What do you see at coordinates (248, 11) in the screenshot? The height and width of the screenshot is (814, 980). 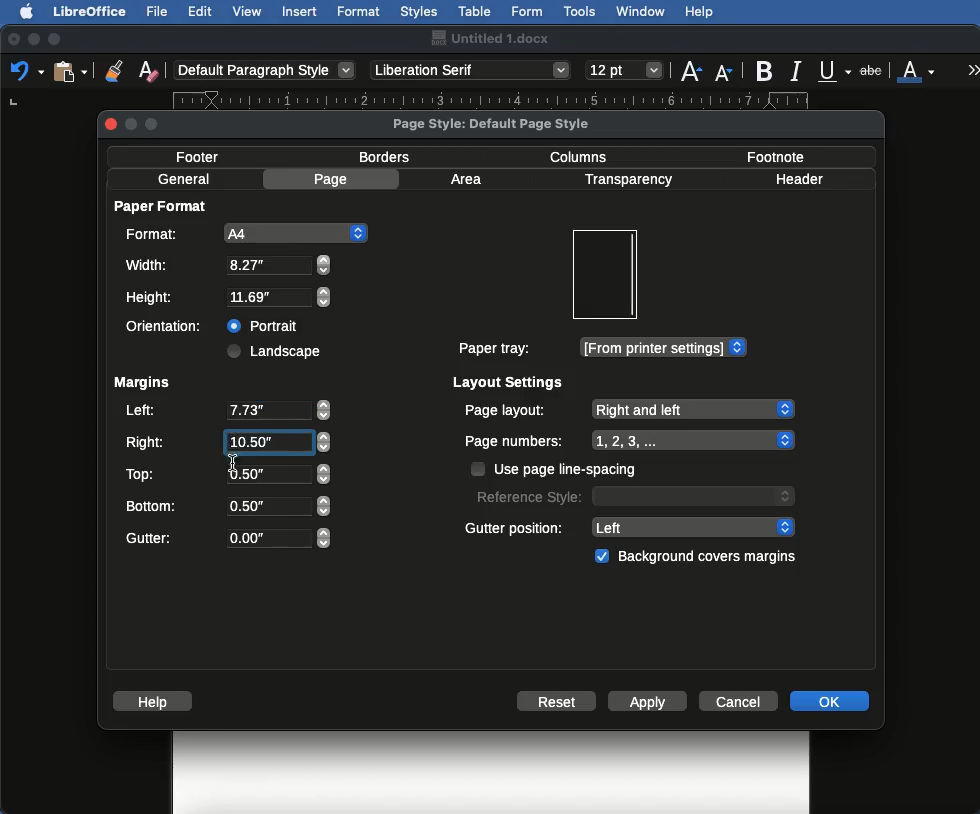 I see `View` at bounding box center [248, 11].